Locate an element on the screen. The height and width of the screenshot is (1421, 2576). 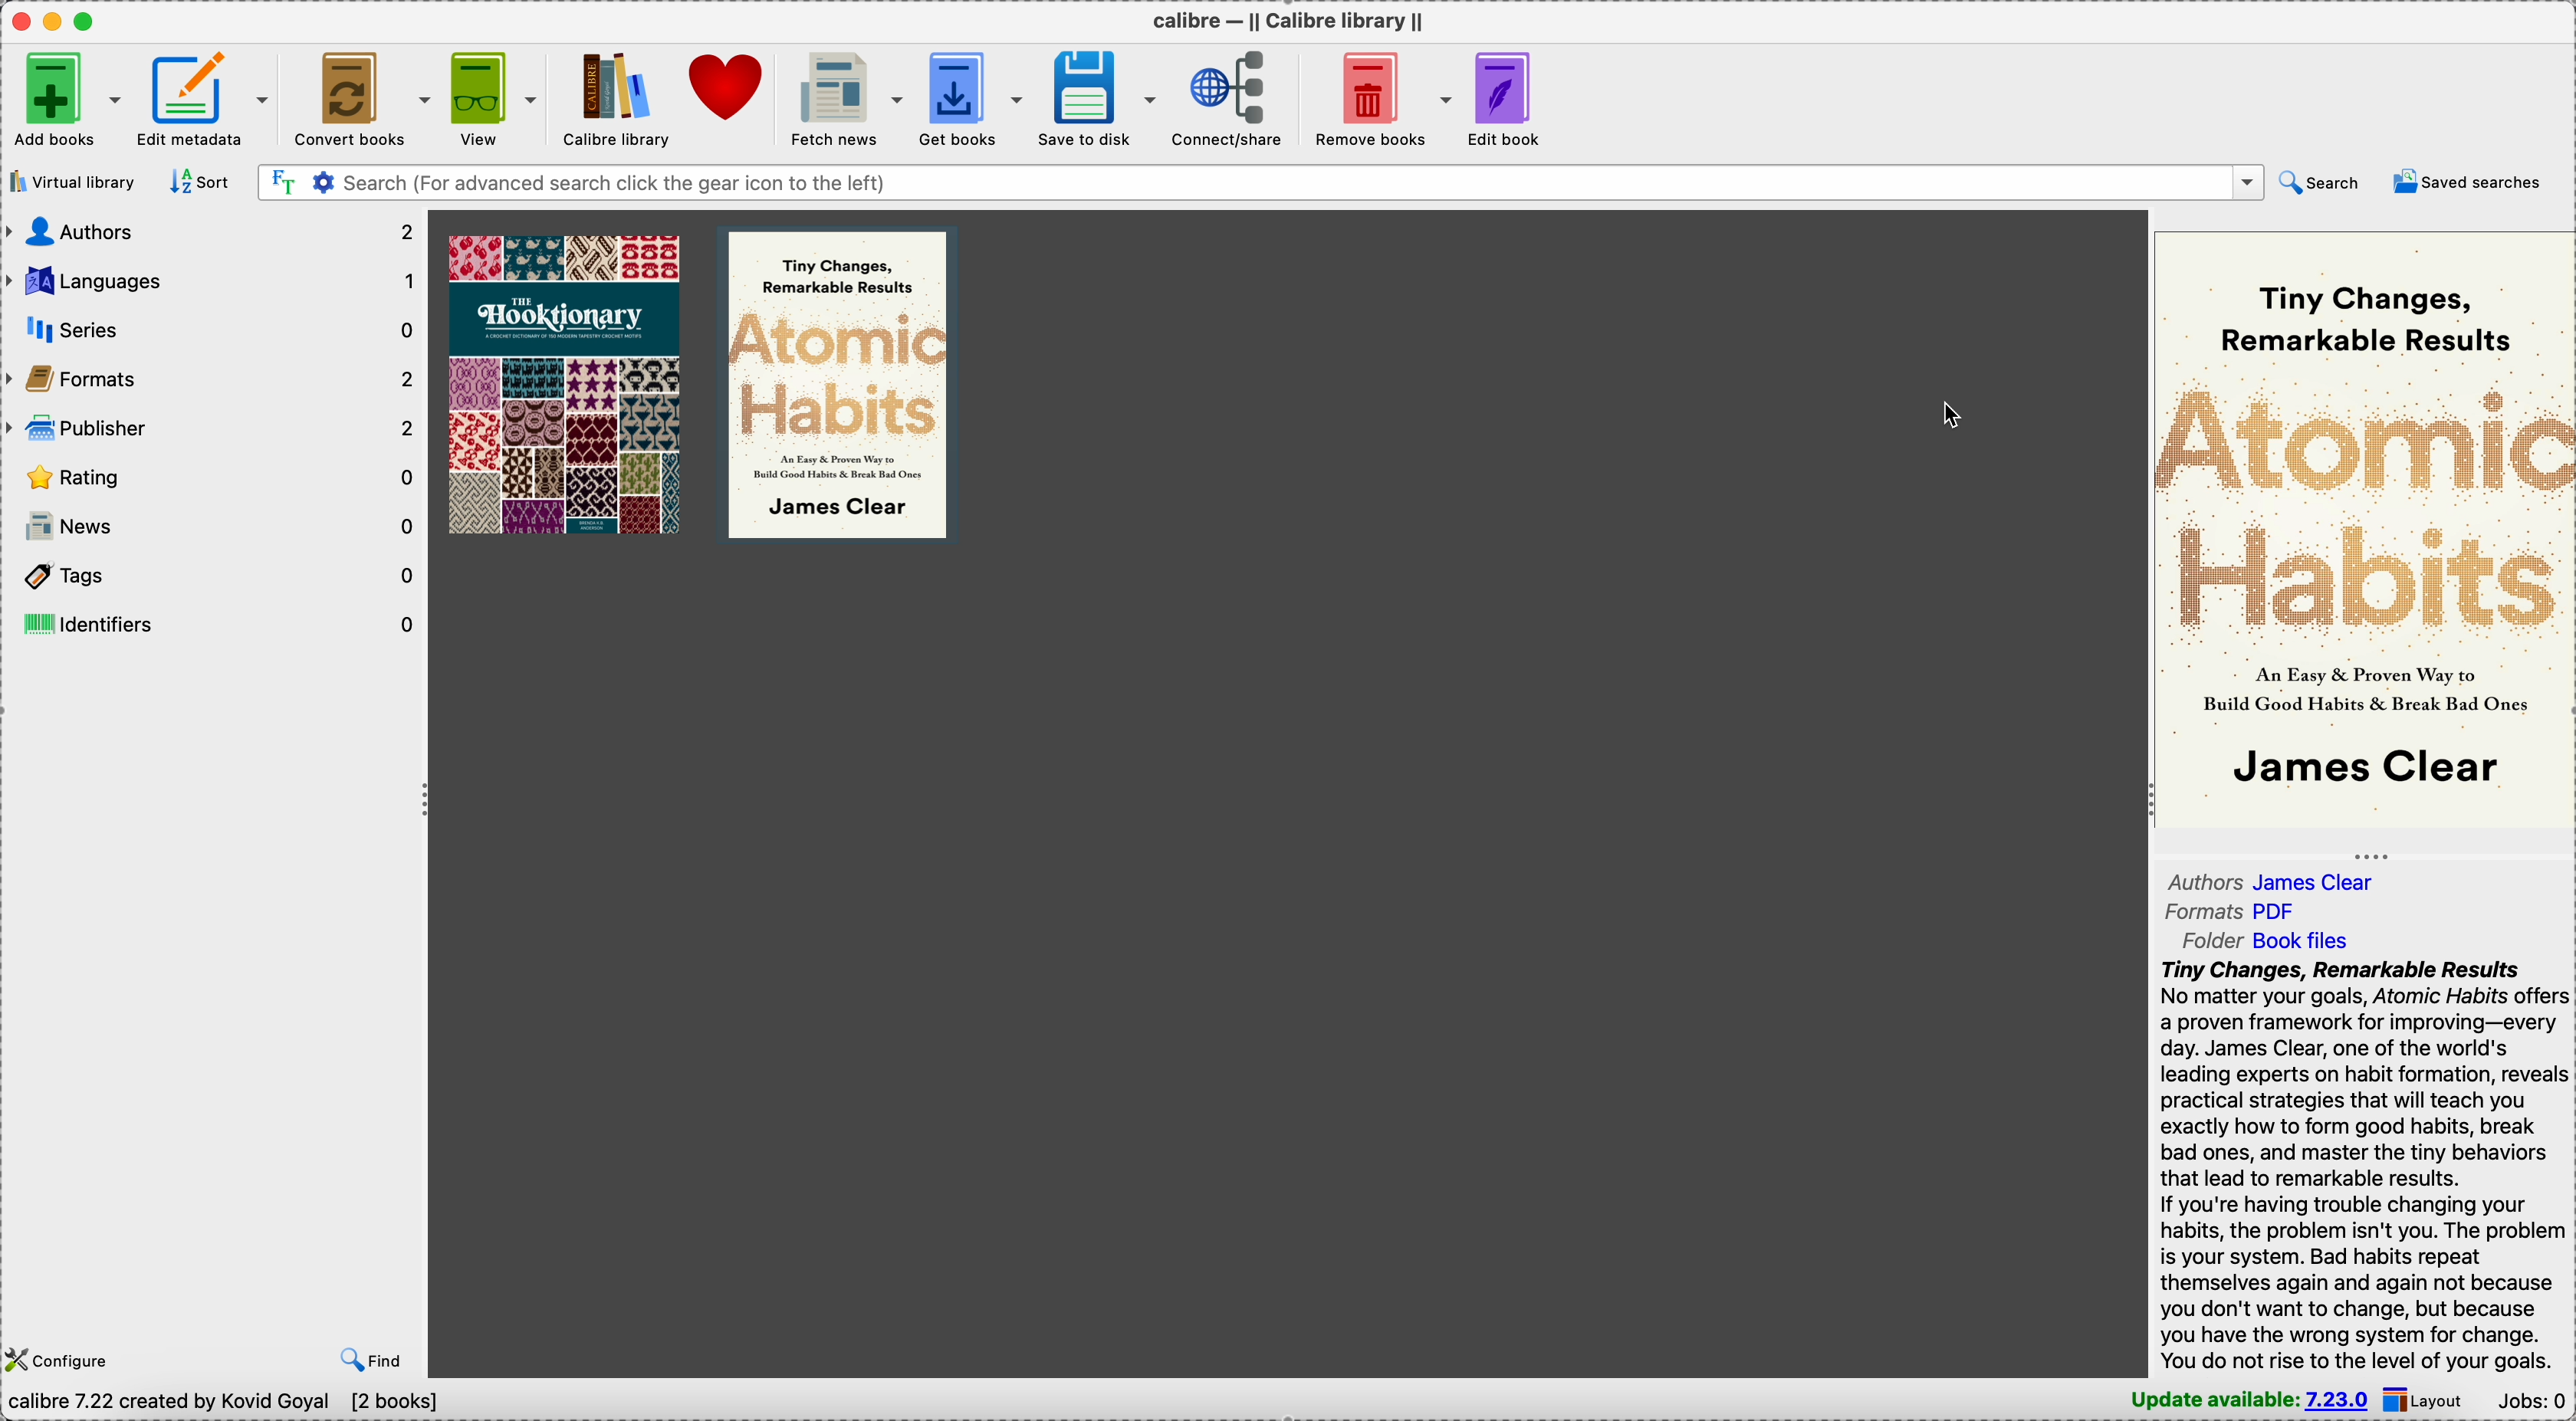
news is located at coordinates (213, 528).